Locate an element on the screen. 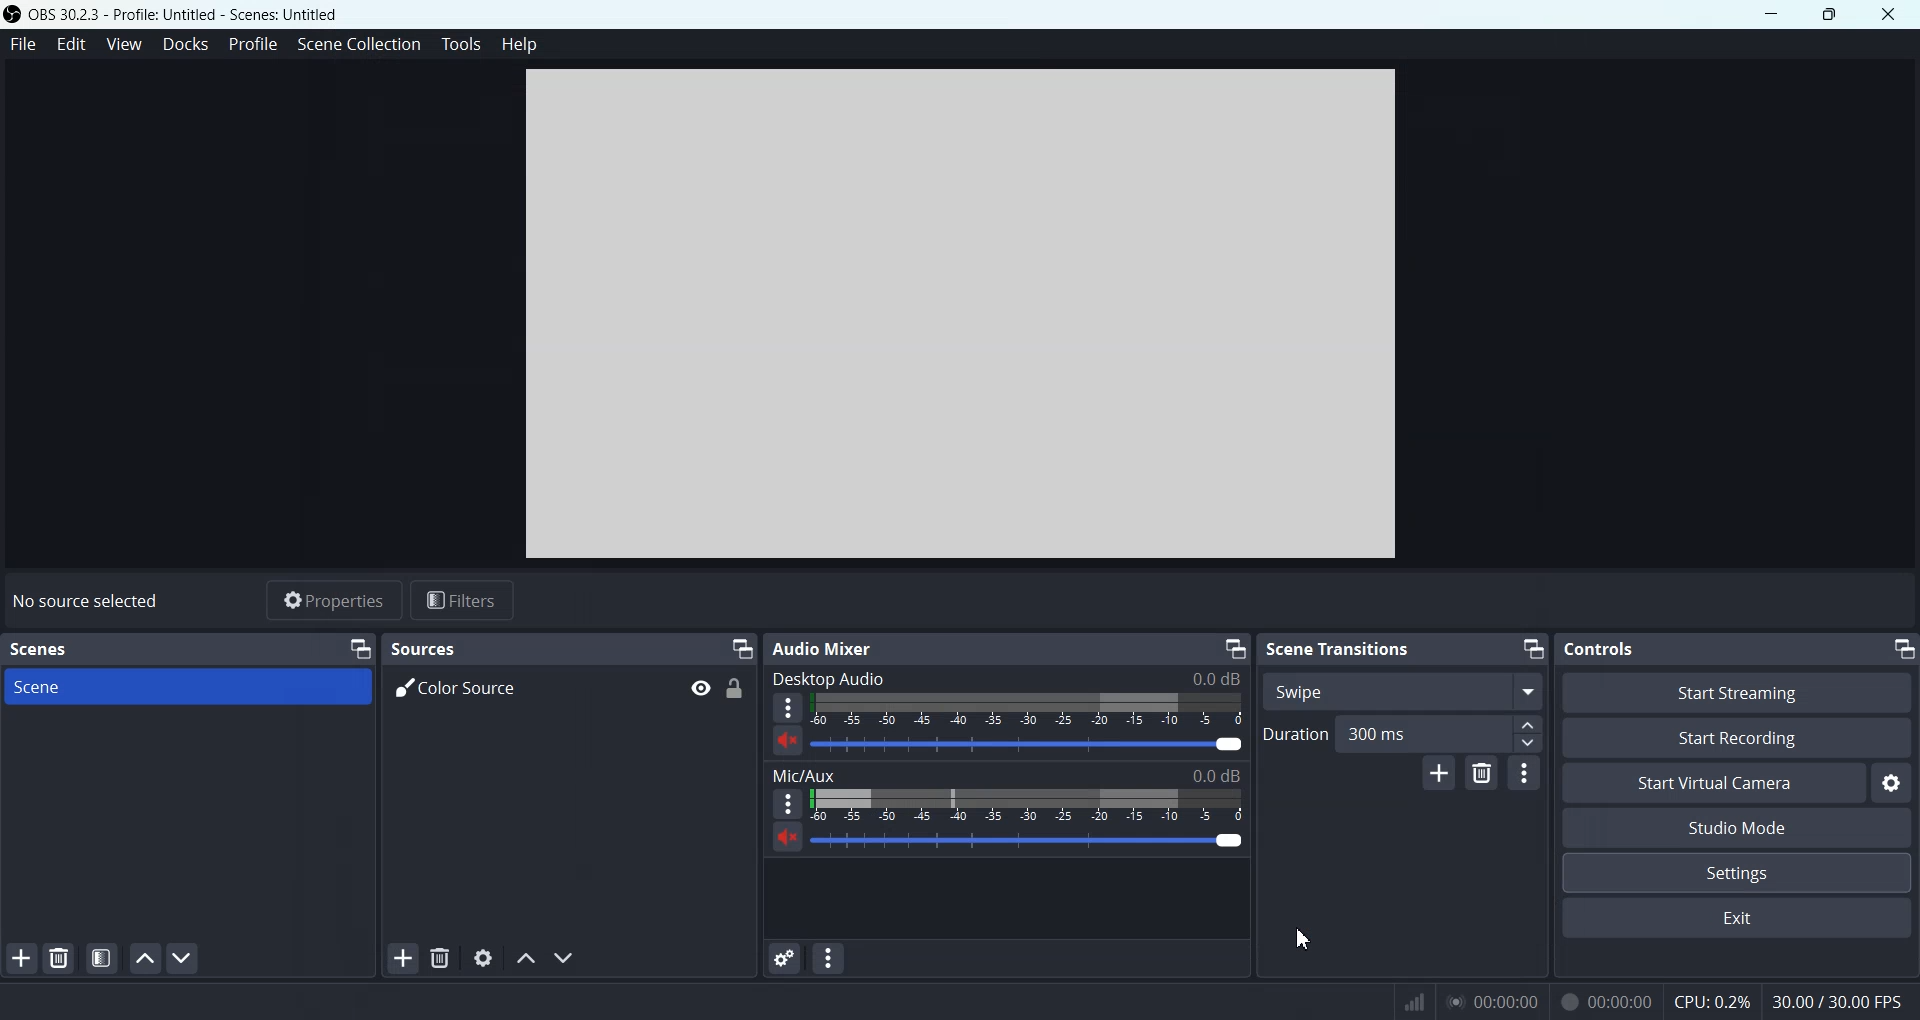  View is located at coordinates (123, 43).